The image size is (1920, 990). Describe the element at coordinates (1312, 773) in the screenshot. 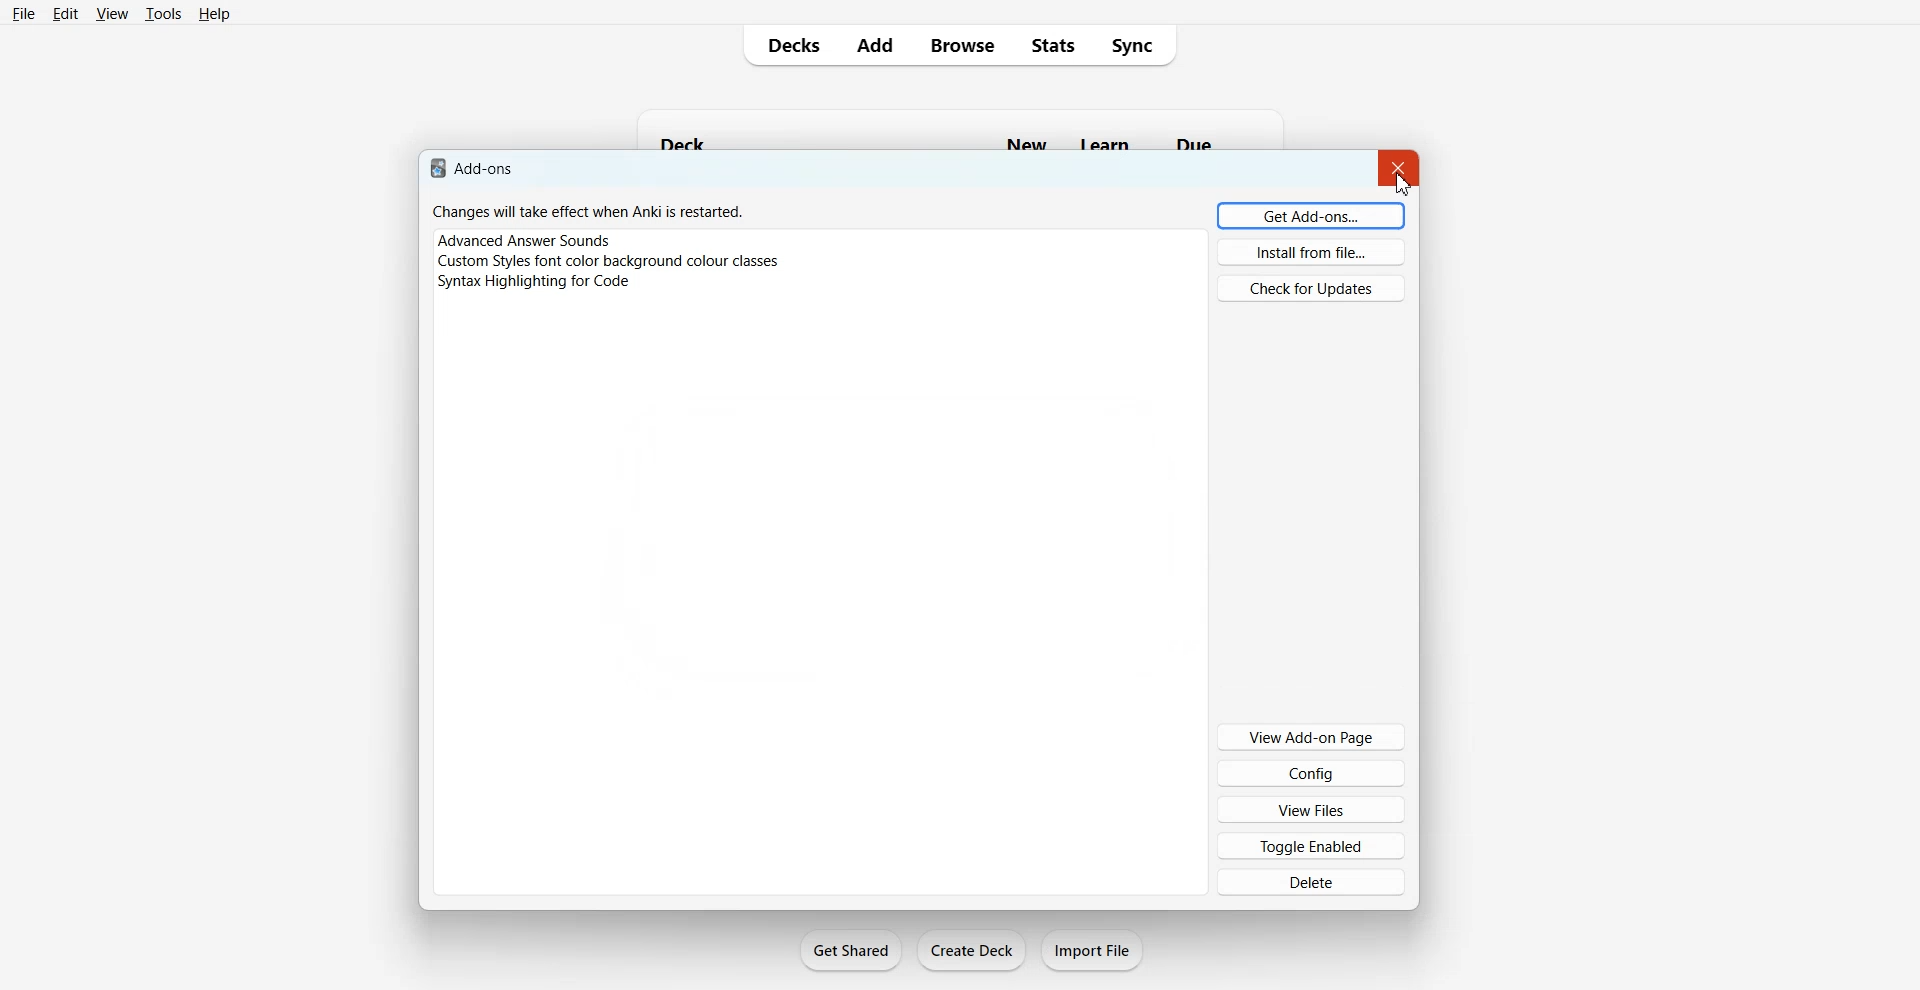

I see `Config` at that location.